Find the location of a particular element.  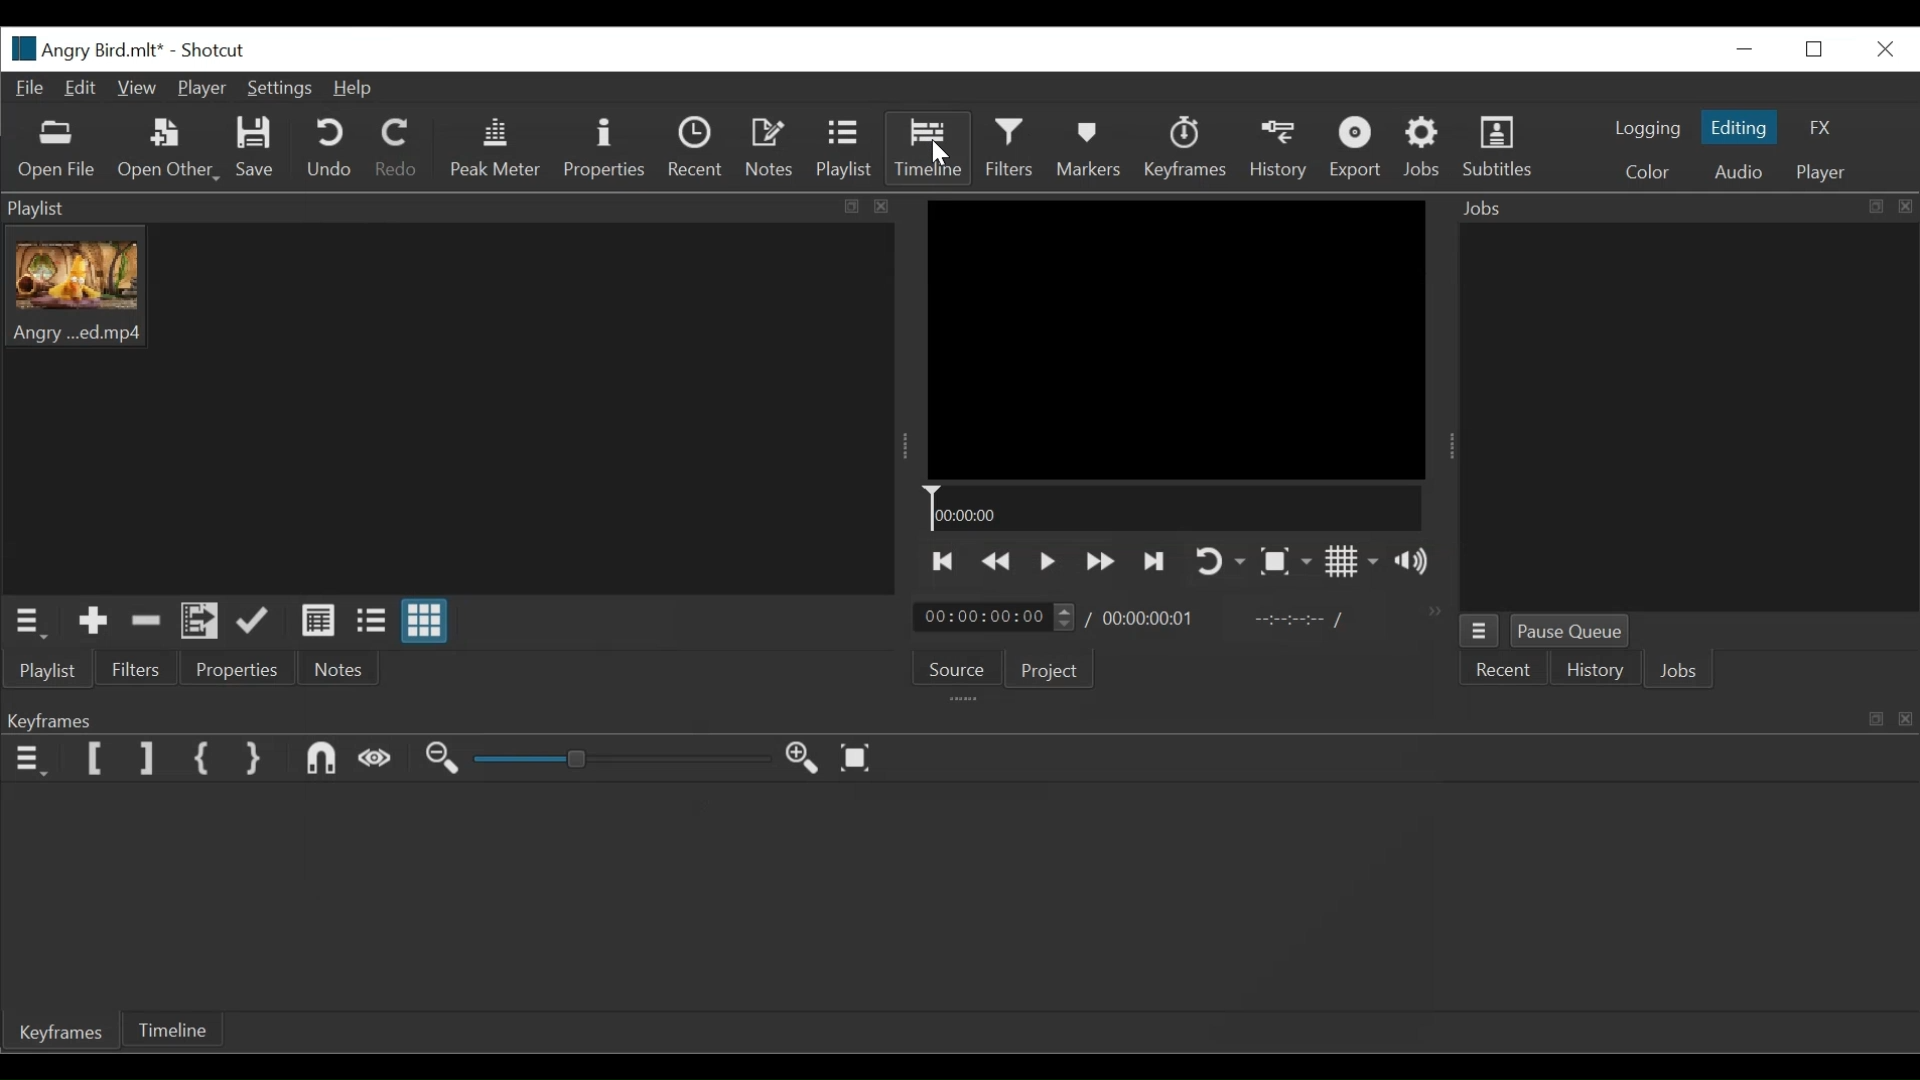

Set Filter Last is located at coordinates (146, 760).